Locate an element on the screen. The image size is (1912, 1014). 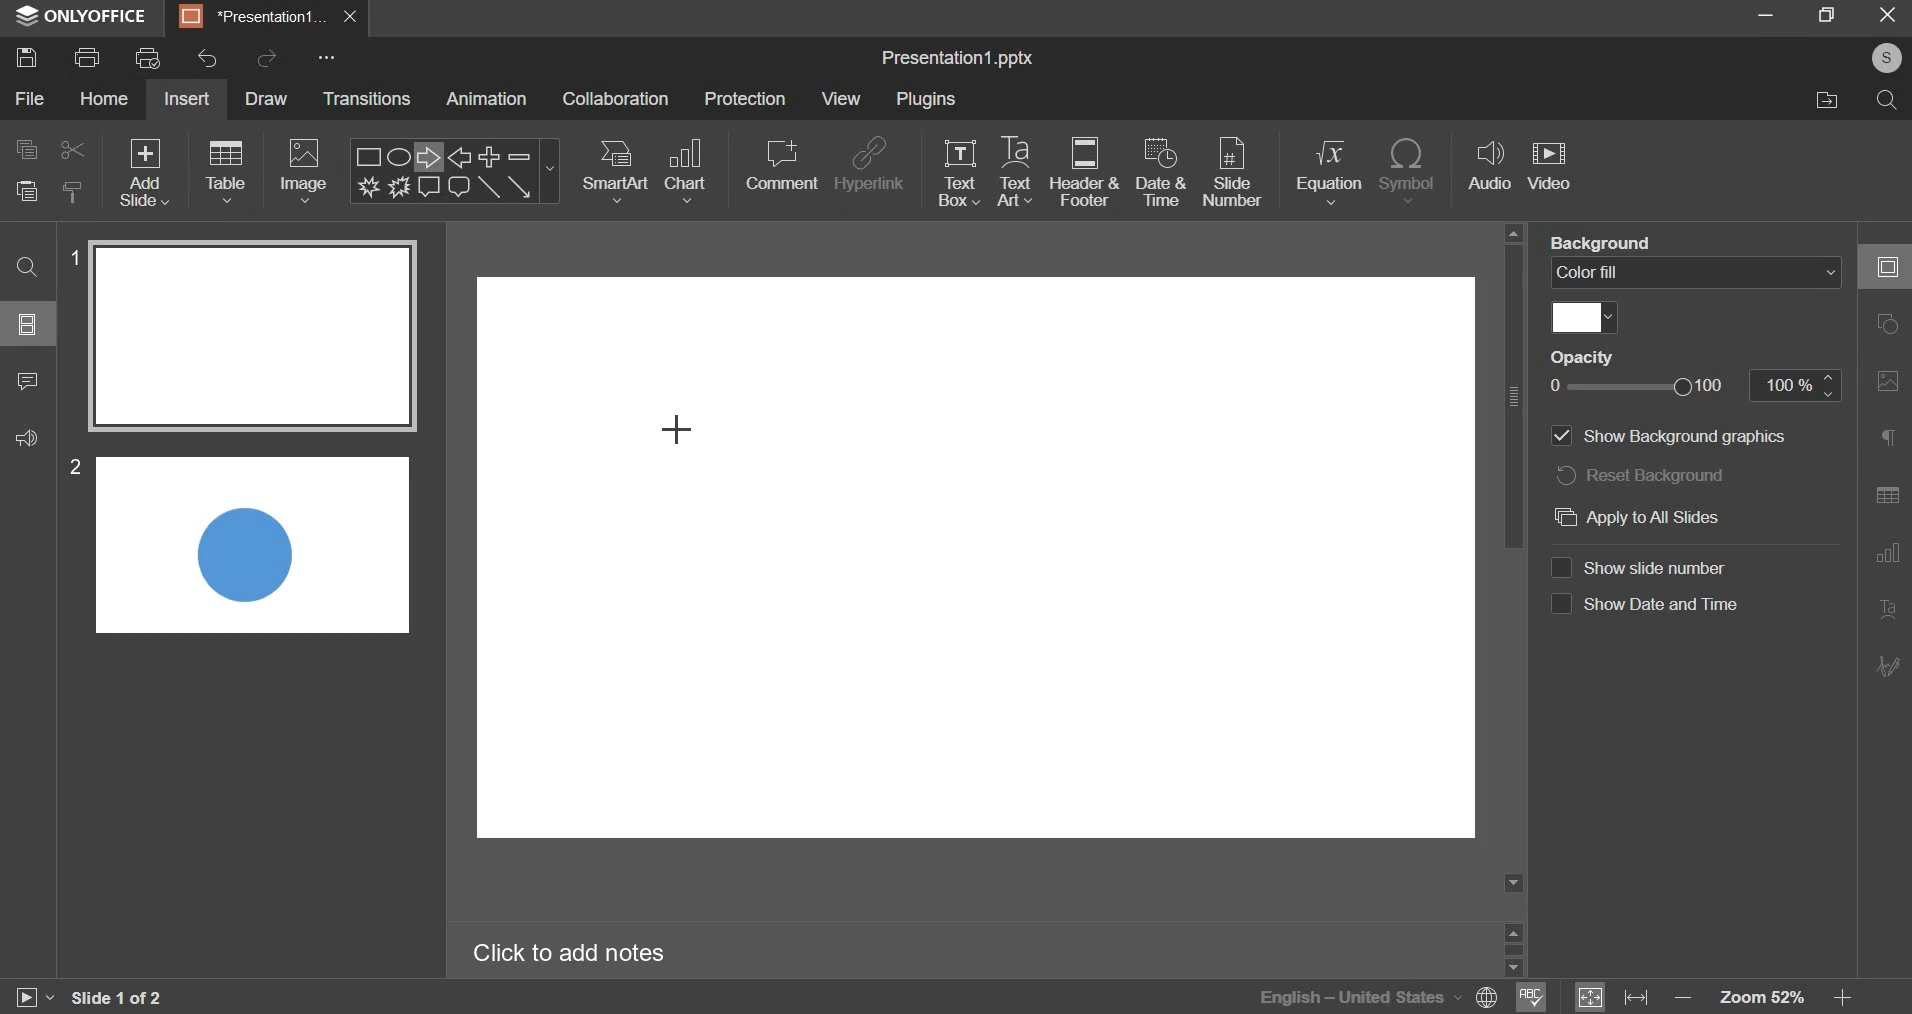
Rectangle is located at coordinates (368, 156).